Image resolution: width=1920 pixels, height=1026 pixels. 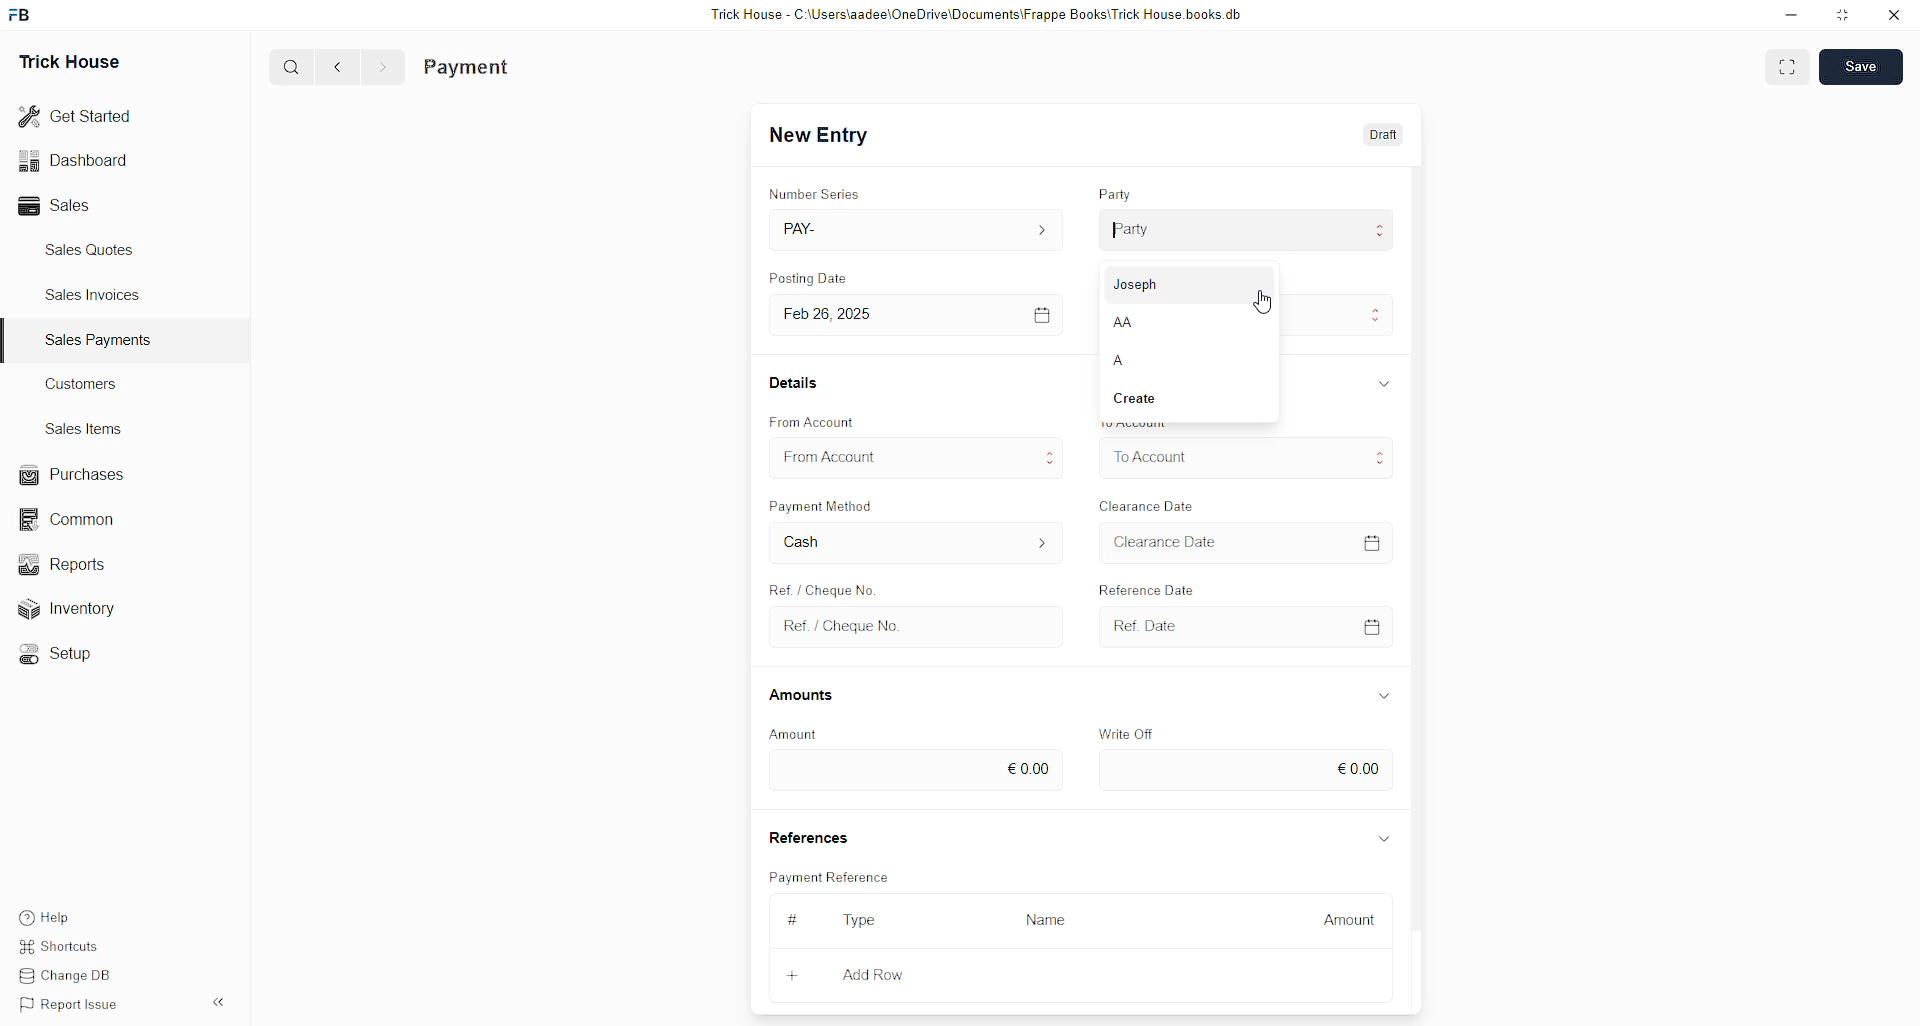 I want to click on AA, so click(x=1187, y=322).